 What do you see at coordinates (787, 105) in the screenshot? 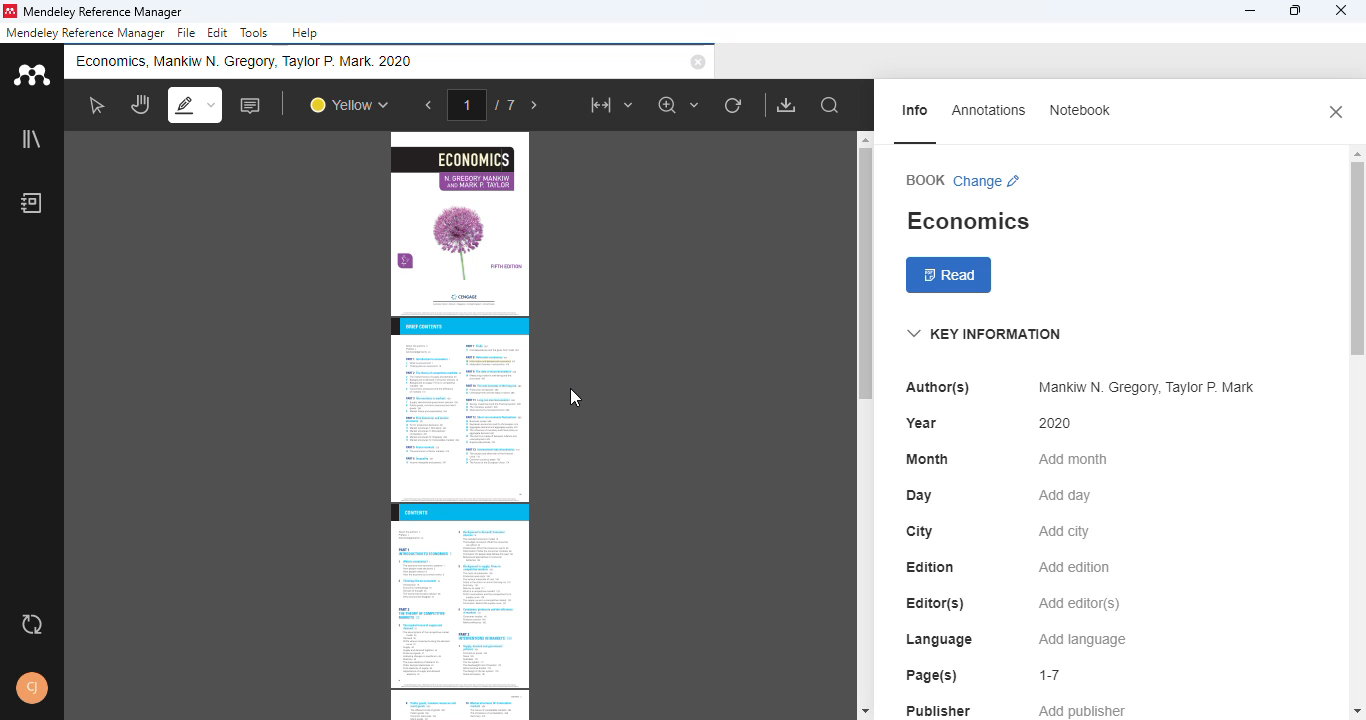
I see `download` at bounding box center [787, 105].